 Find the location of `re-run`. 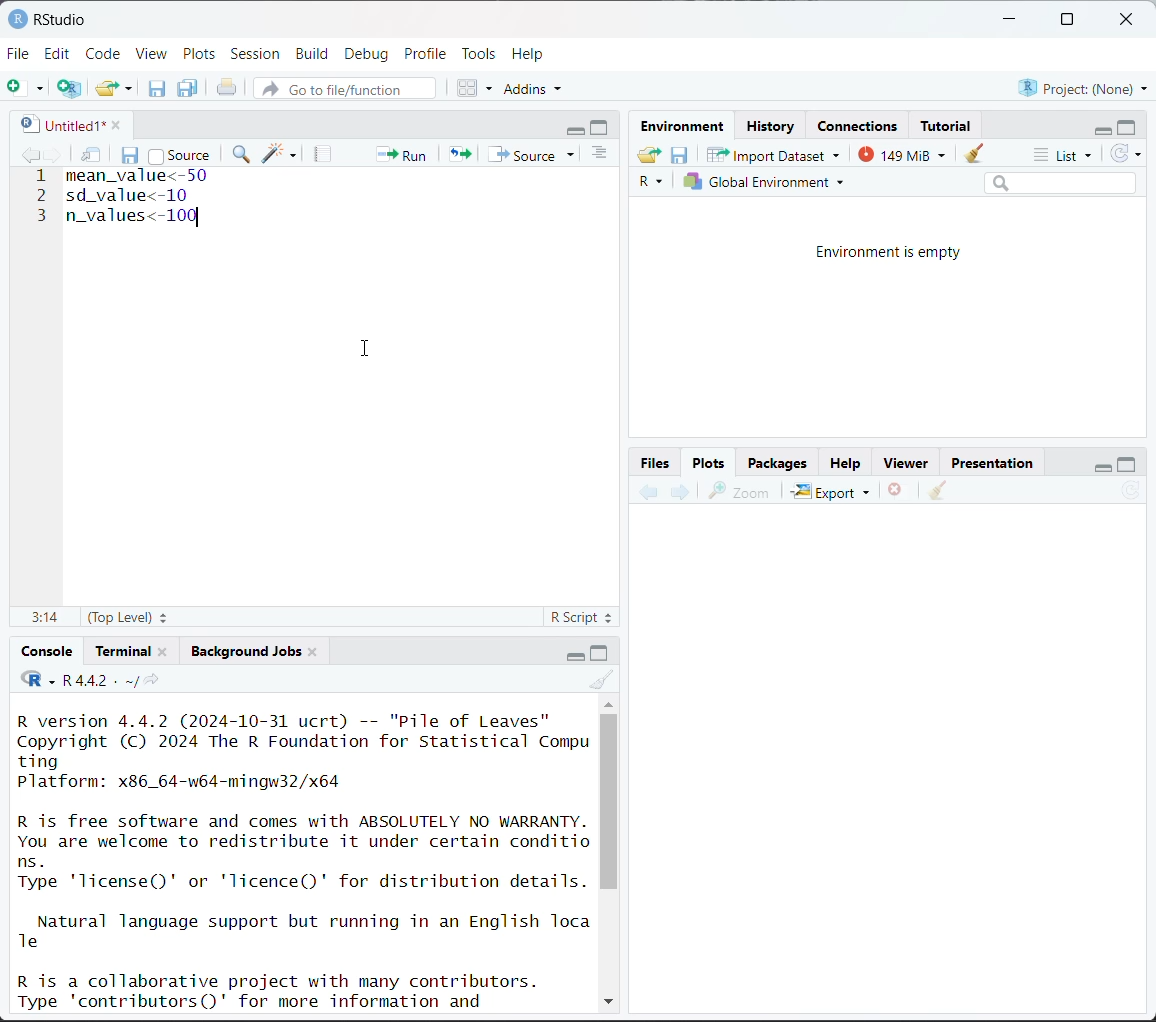

re-run is located at coordinates (458, 153).